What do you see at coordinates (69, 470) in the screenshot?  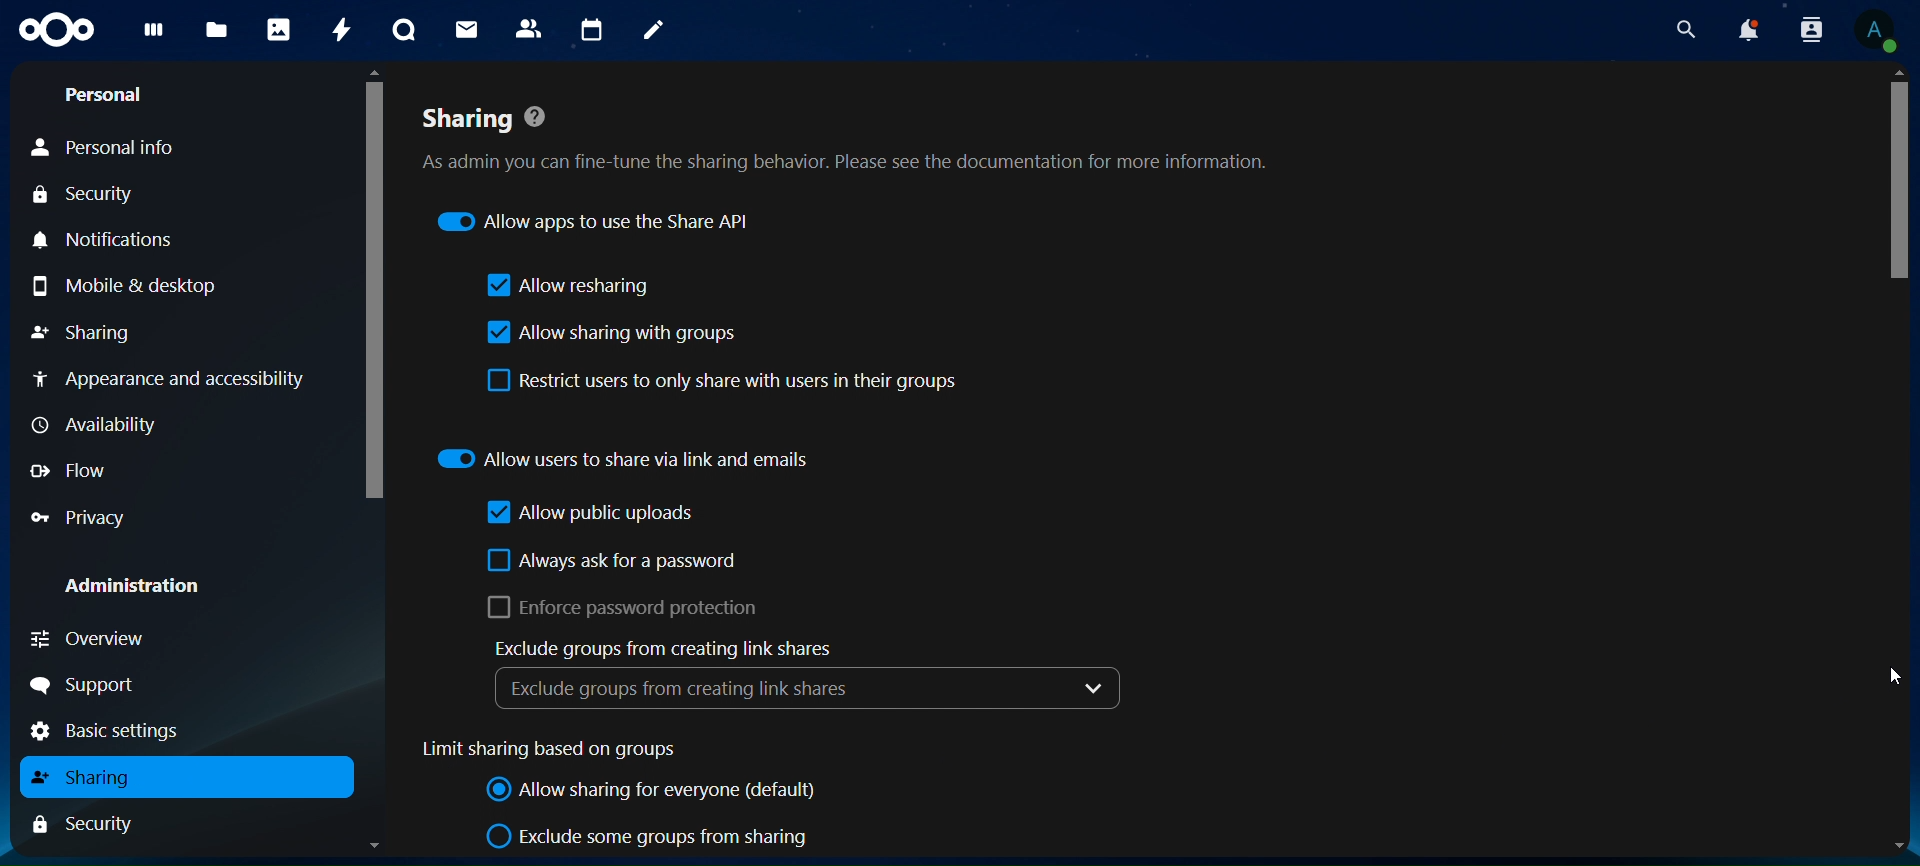 I see `flow` at bounding box center [69, 470].